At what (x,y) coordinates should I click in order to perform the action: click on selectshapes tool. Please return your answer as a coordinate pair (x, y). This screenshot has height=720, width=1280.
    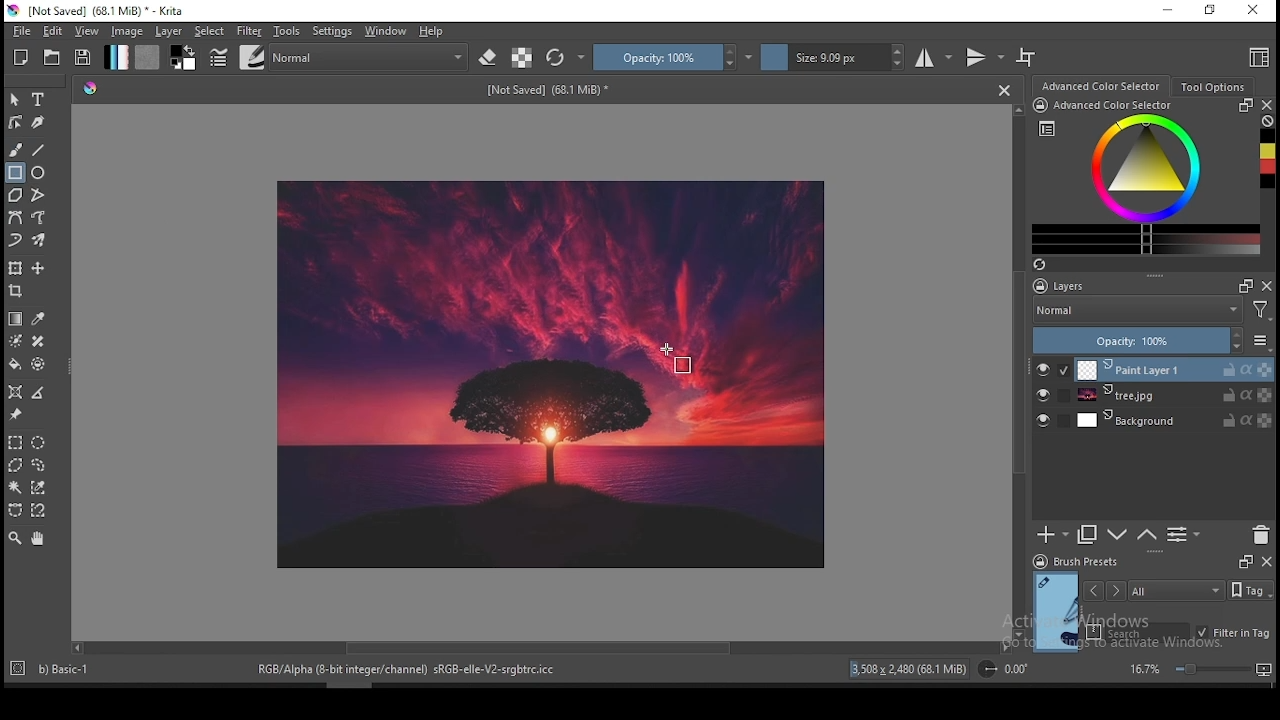
    Looking at the image, I should click on (15, 100).